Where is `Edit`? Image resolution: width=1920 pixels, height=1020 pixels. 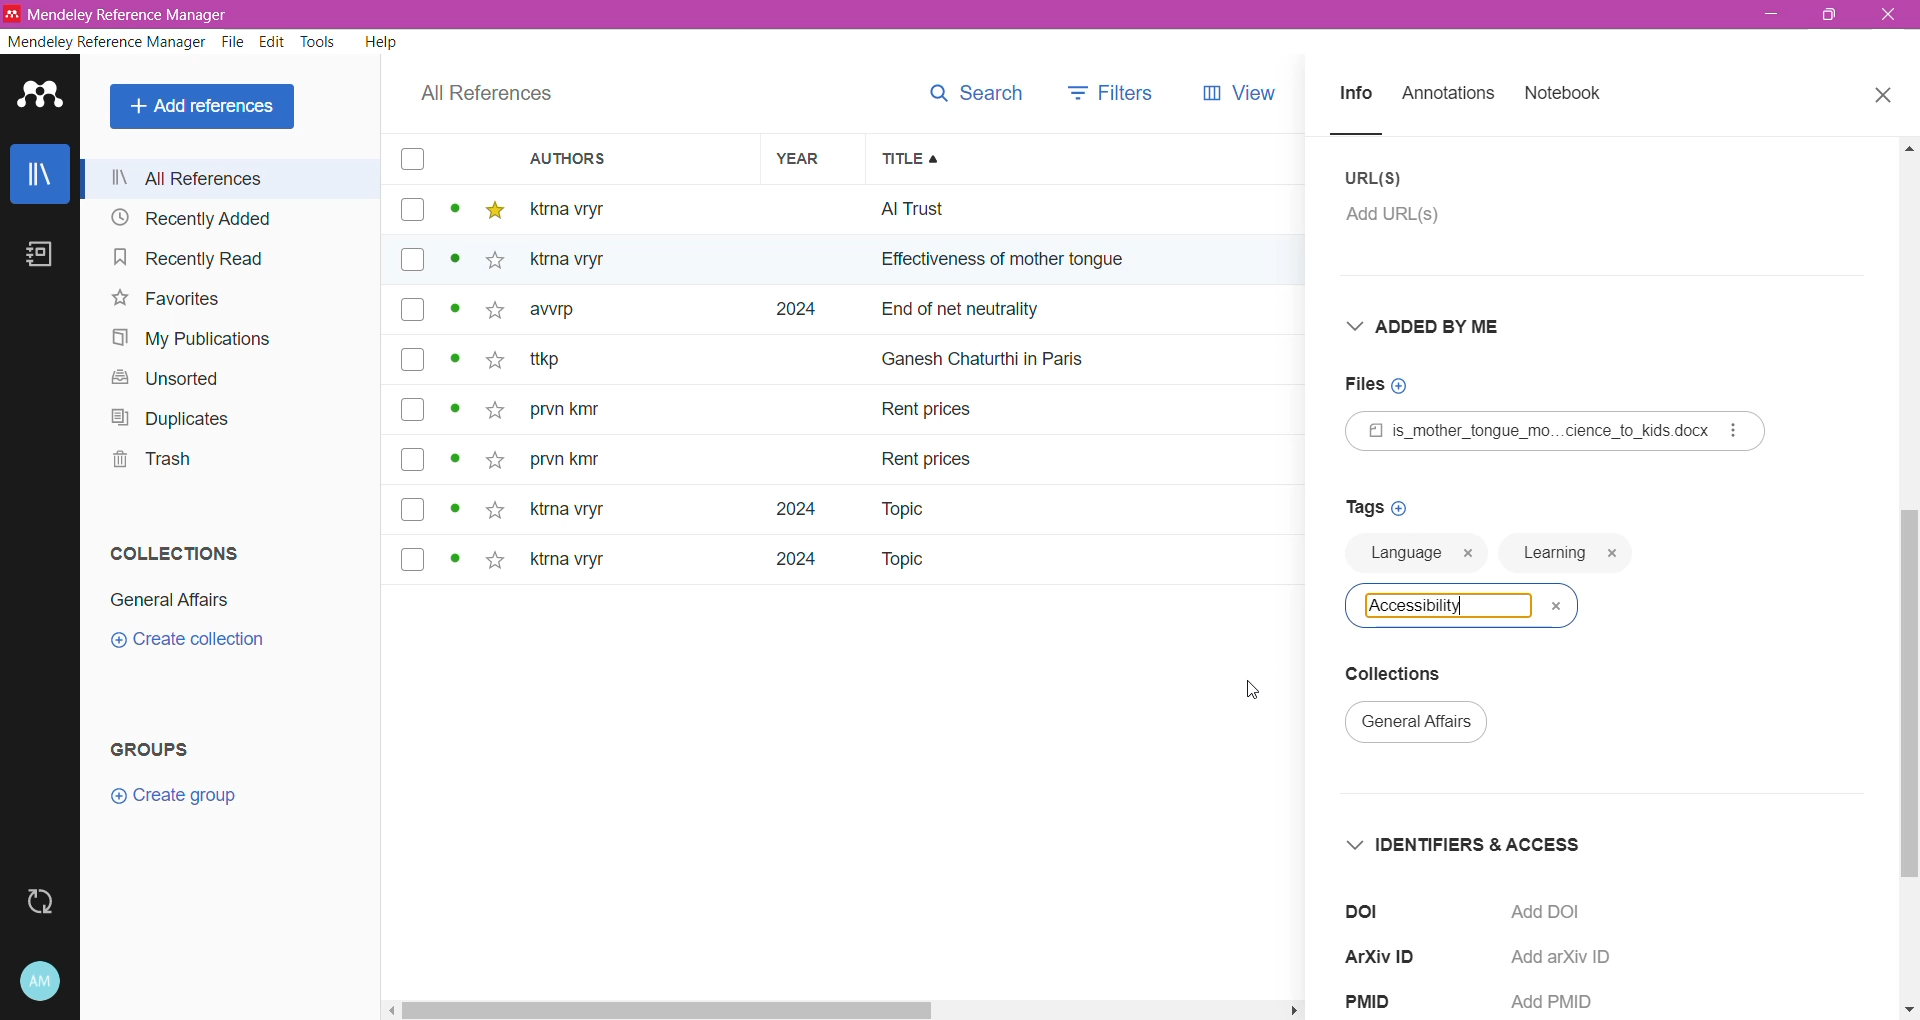 Edit is located at coordinates (274, 42).